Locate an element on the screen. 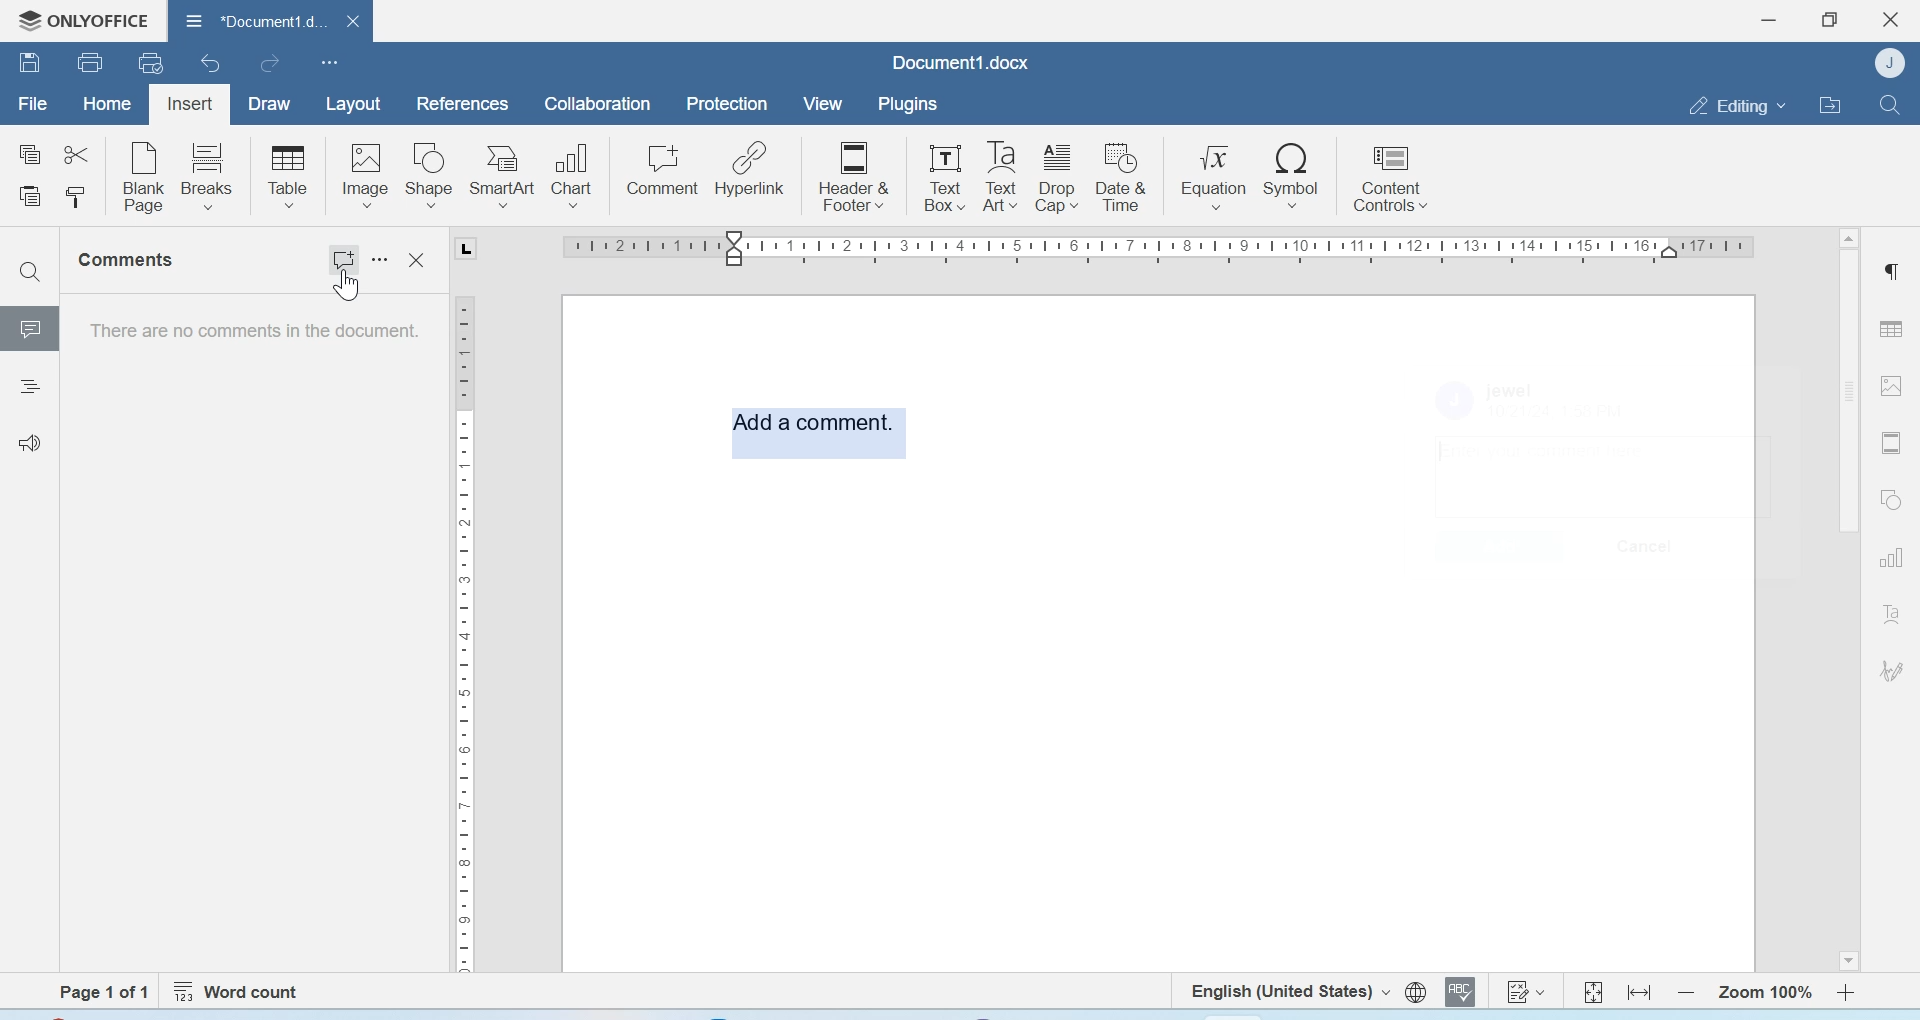  close is located at coordinates (353, 20).